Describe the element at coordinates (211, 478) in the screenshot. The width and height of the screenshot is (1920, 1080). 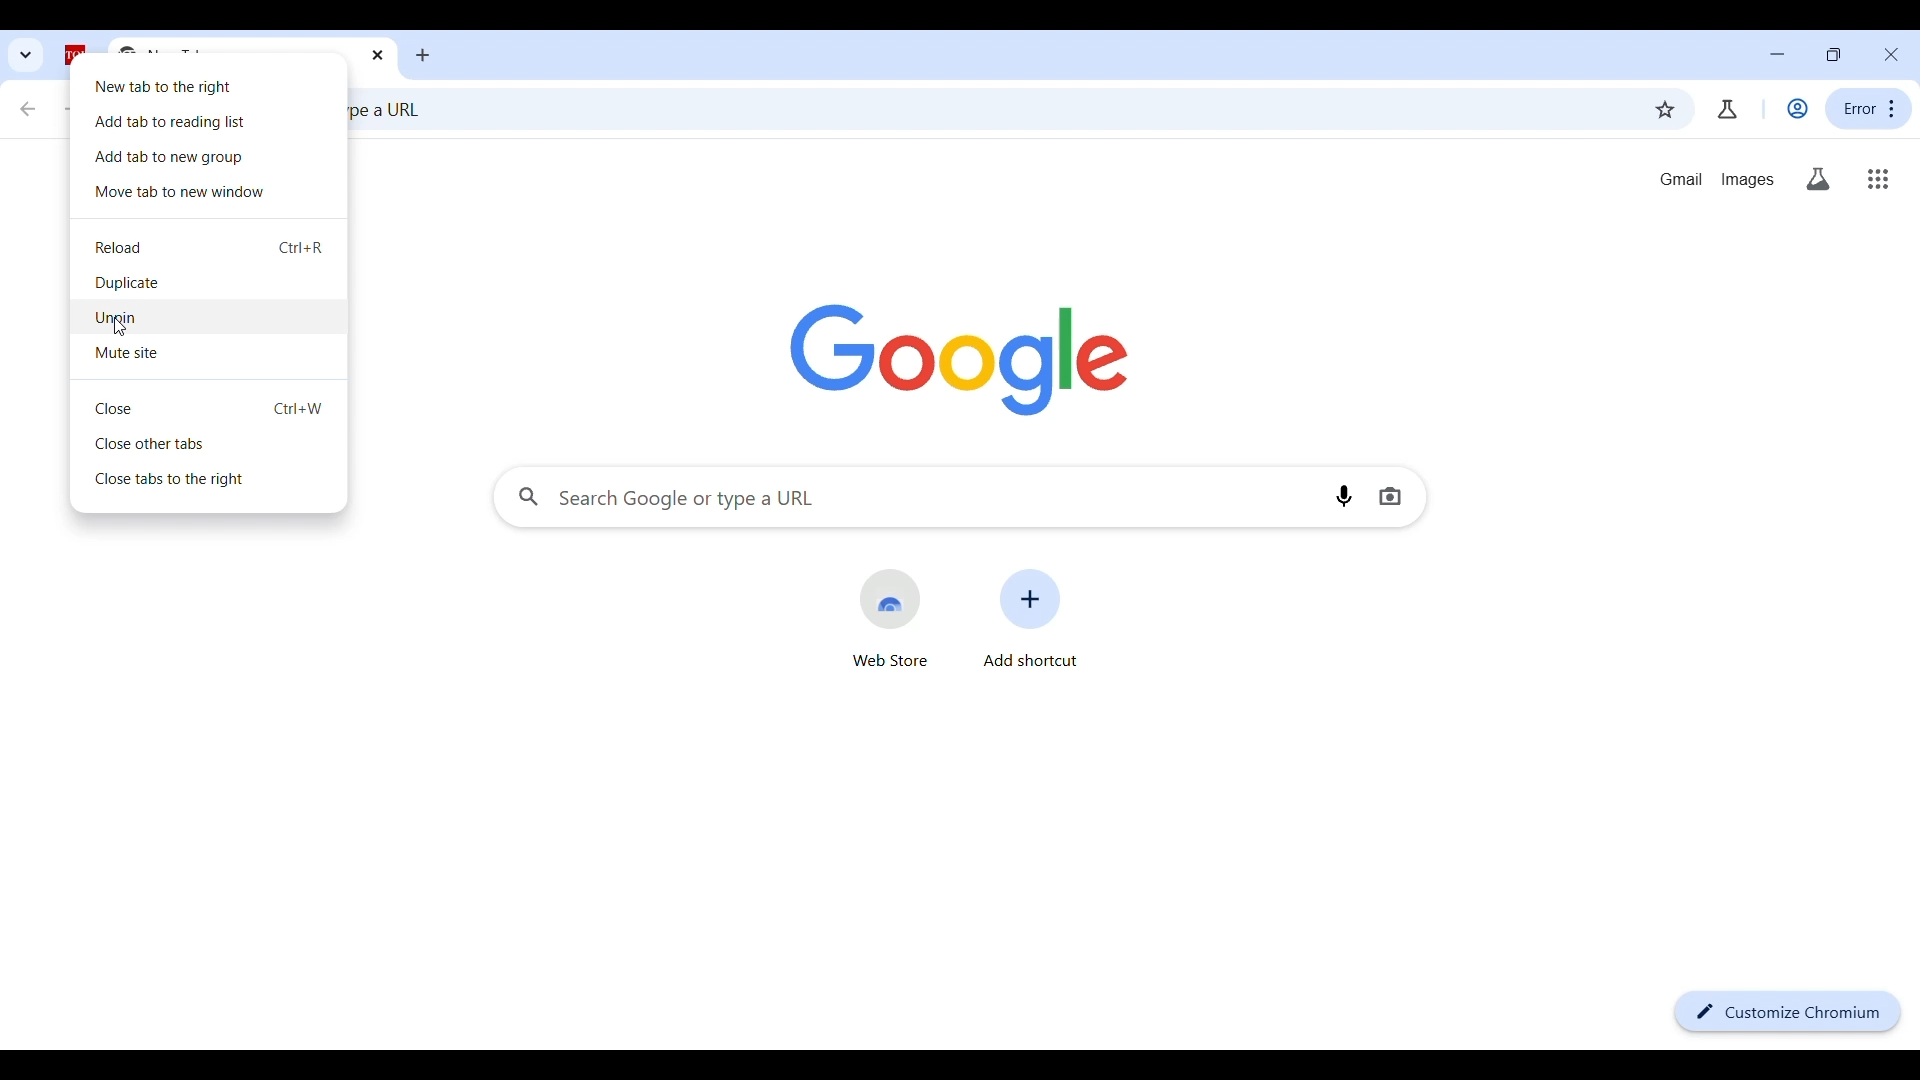
I see `Close tabs to the right` at that location.